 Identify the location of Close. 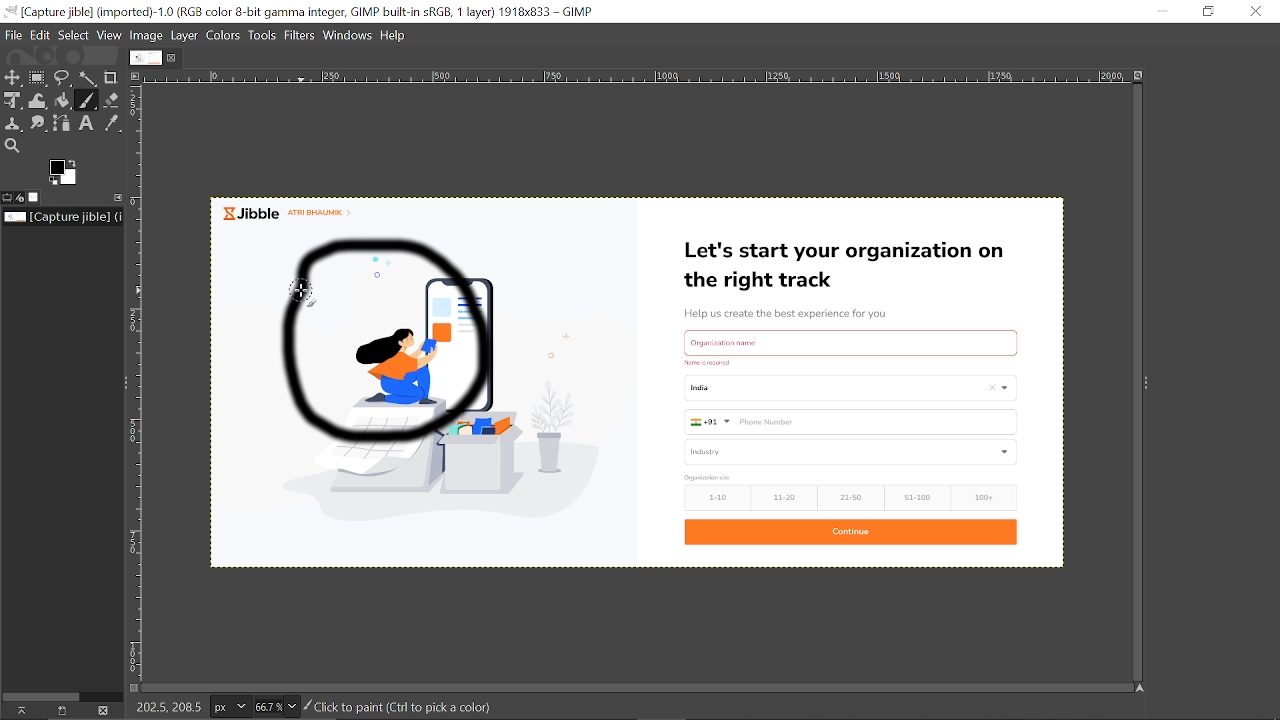
(1254, 12).